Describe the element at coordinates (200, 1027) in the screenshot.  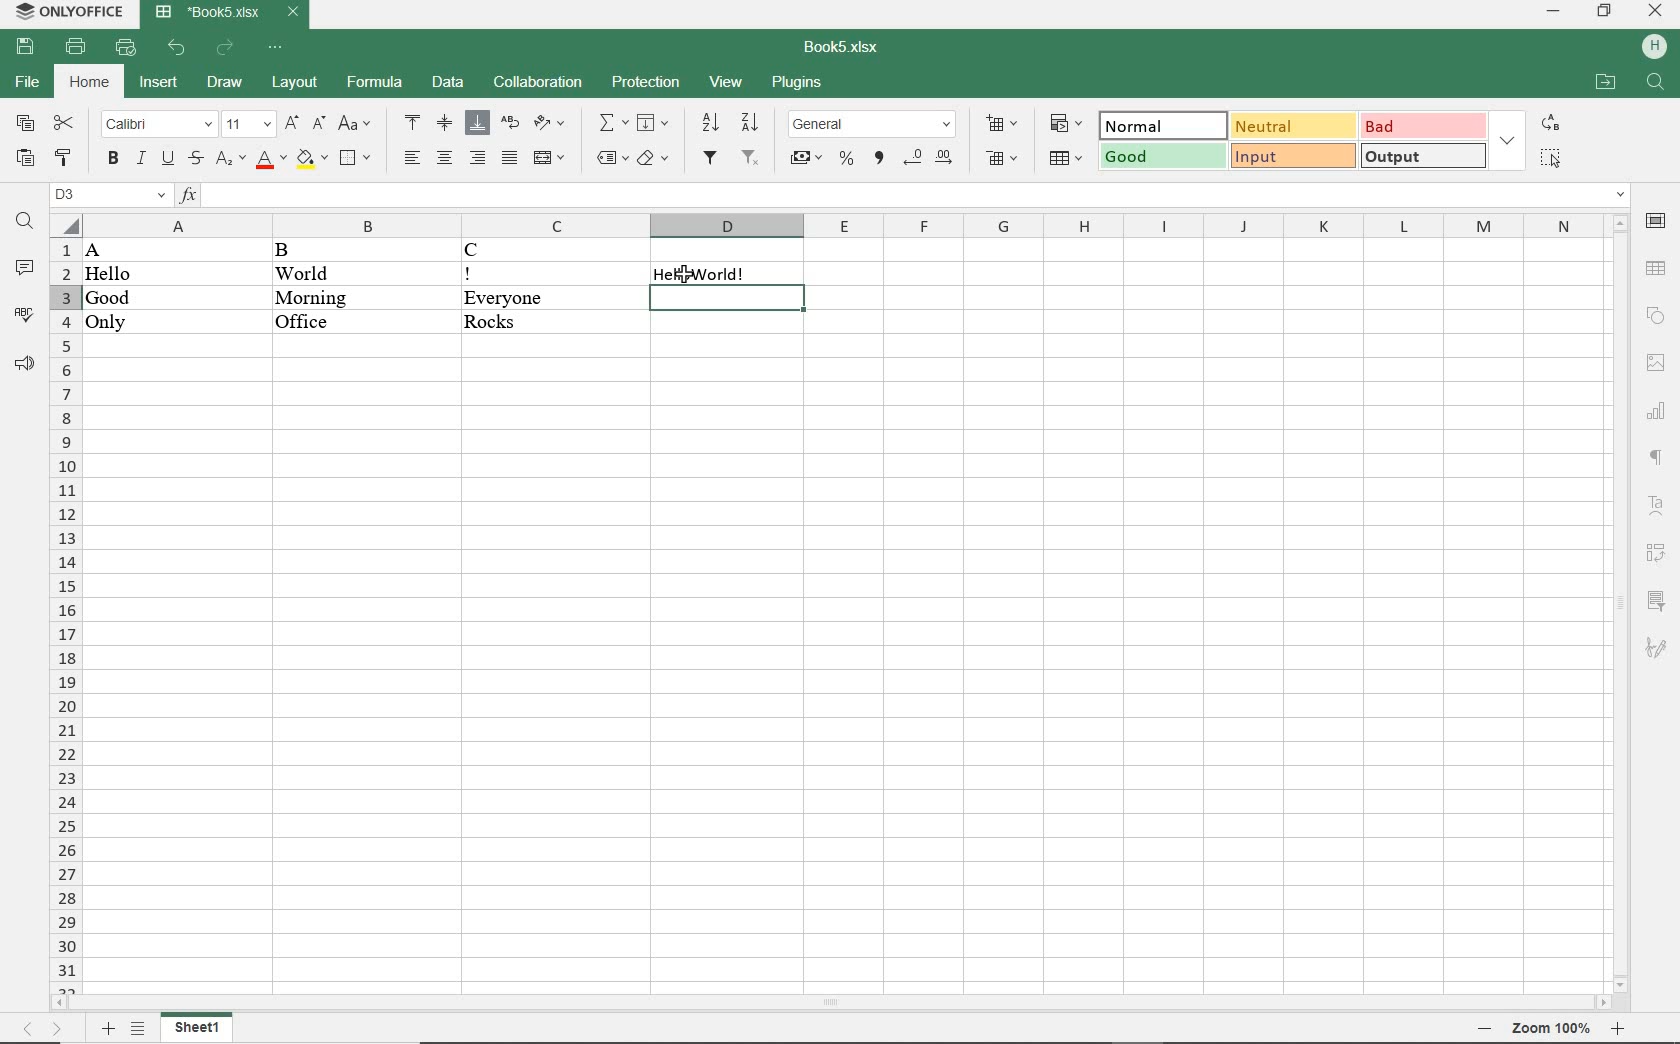
I see `SHEET1` at that location.